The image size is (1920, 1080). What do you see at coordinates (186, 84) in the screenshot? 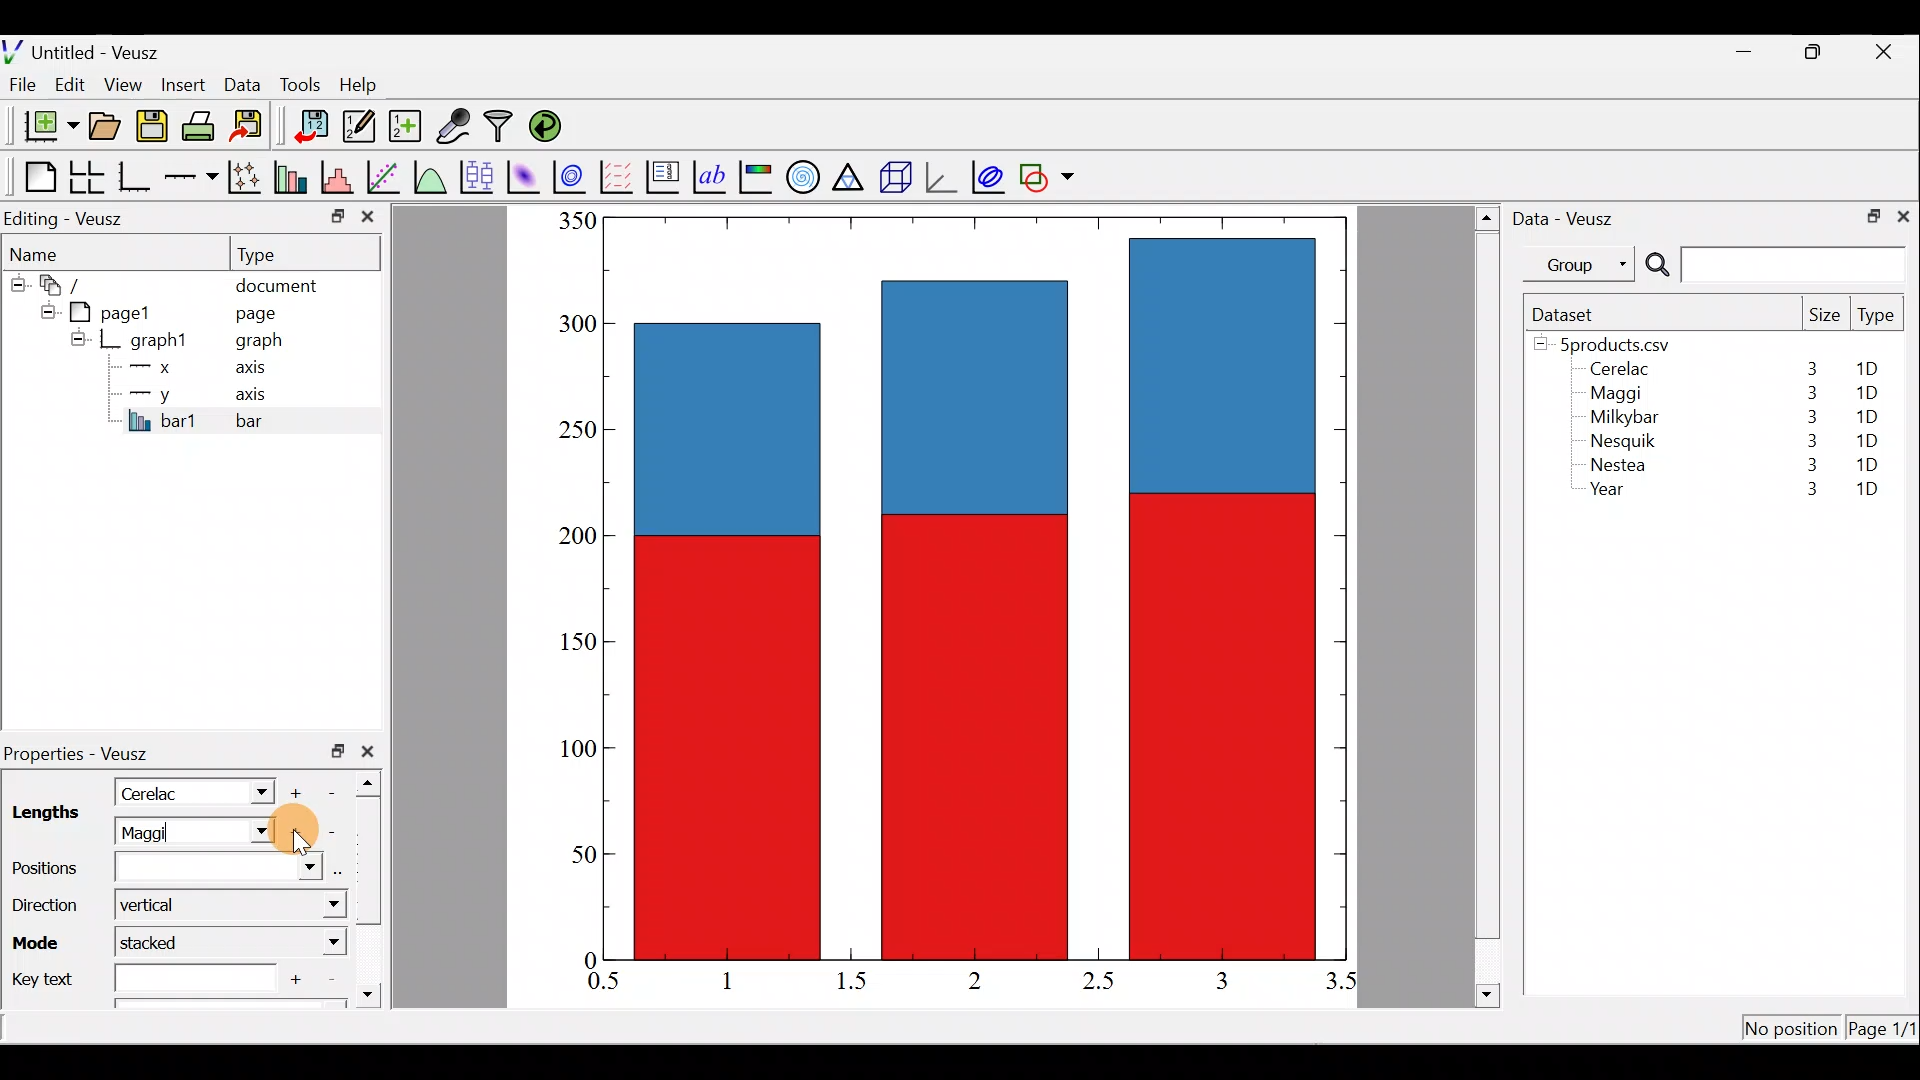
I see `Insert` at bounding box center [186, 84].